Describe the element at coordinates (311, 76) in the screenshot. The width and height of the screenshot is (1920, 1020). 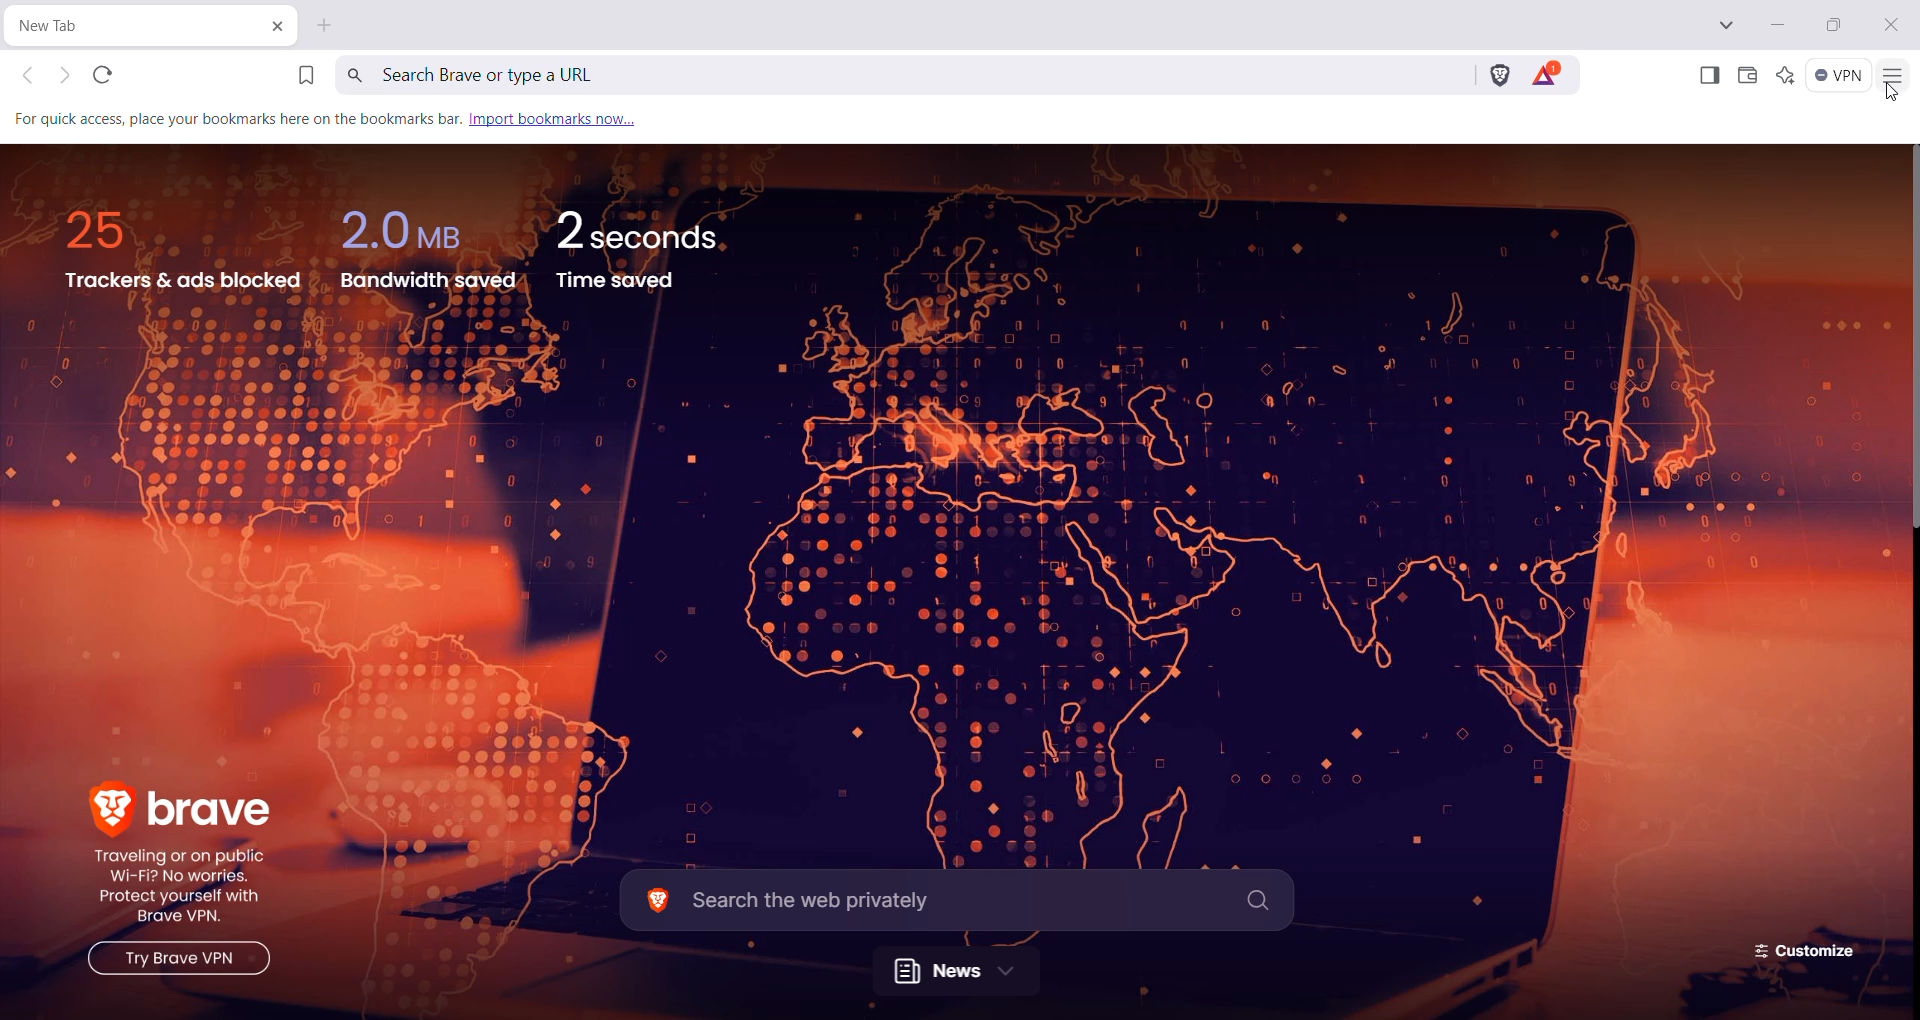
I see `Bookmark this Tab` at that location.